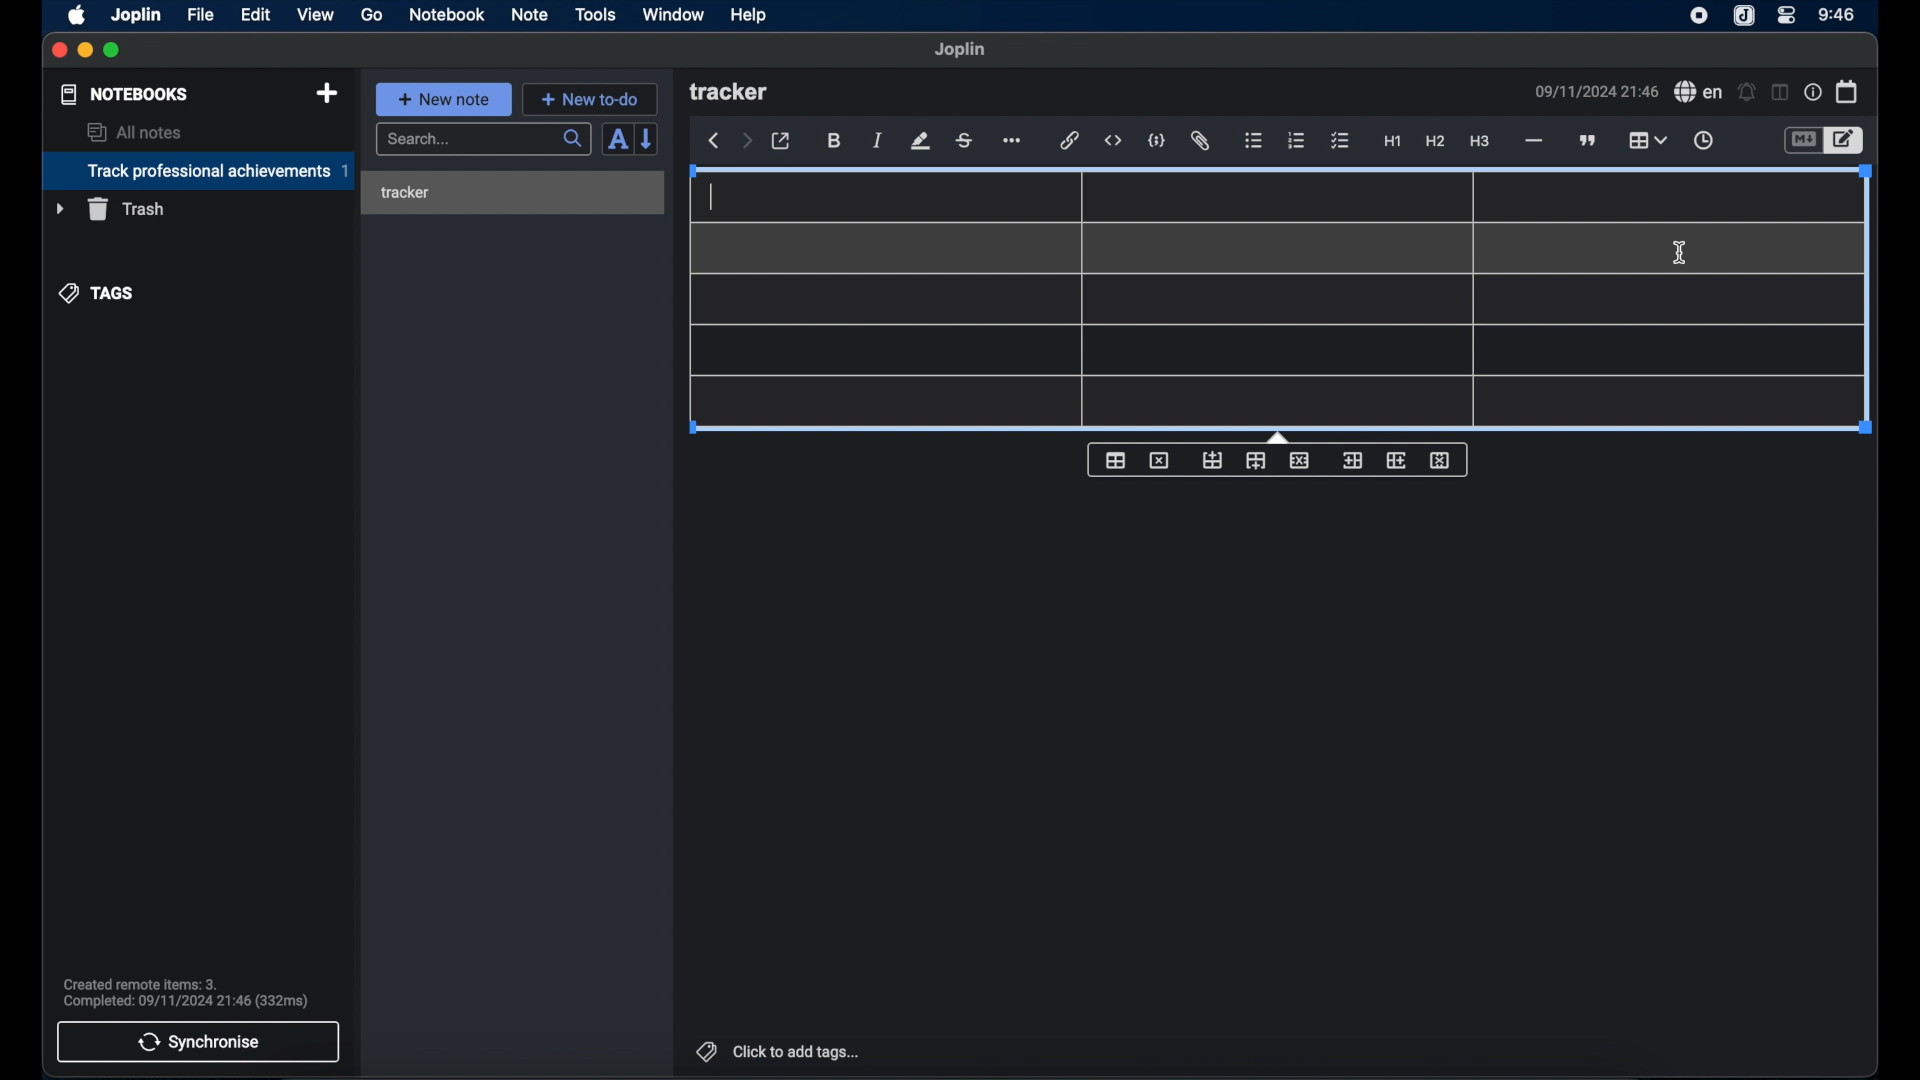 This screenshot has height=1080, width=1920. Describe the element at coordinates (197, 171) in the screenshot. I see `track professional achievements` at that location.